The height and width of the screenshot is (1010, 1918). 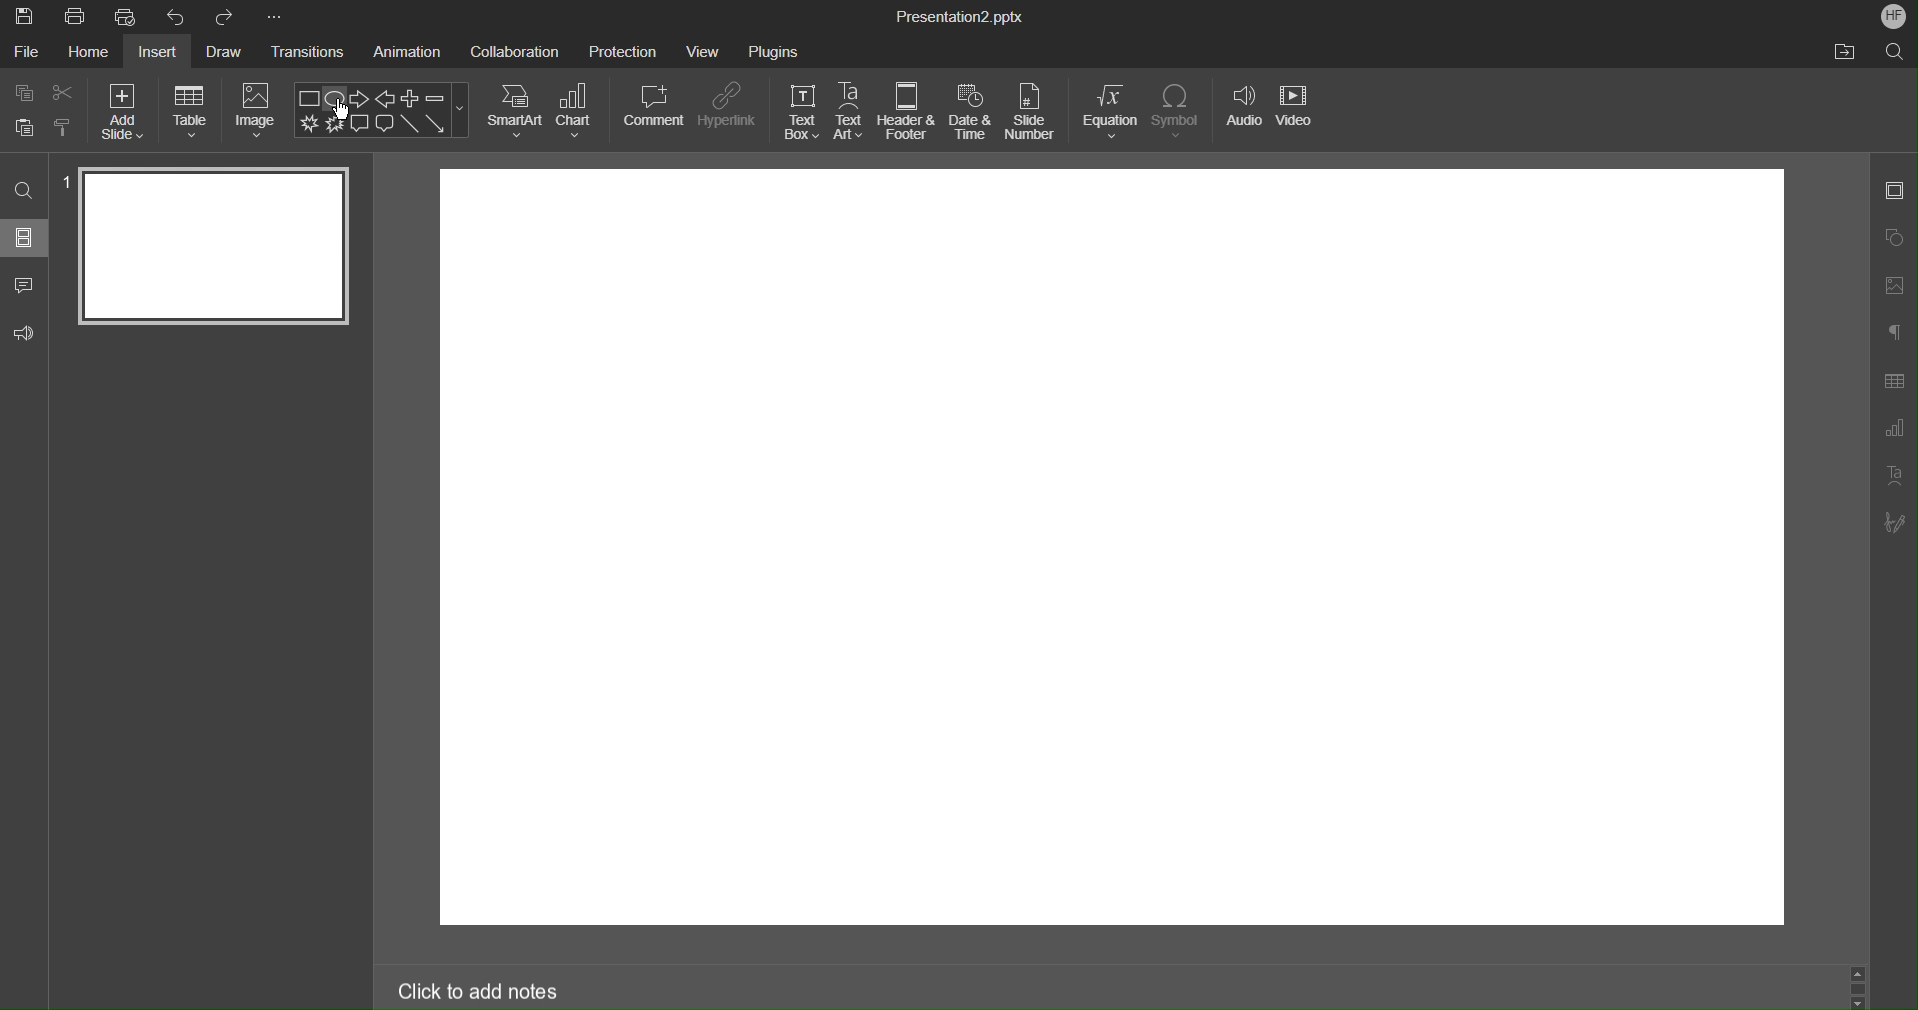 What do you see at coordinates (705, 51) in the screenshot?
I see `View` at bounding box center [705, 51].